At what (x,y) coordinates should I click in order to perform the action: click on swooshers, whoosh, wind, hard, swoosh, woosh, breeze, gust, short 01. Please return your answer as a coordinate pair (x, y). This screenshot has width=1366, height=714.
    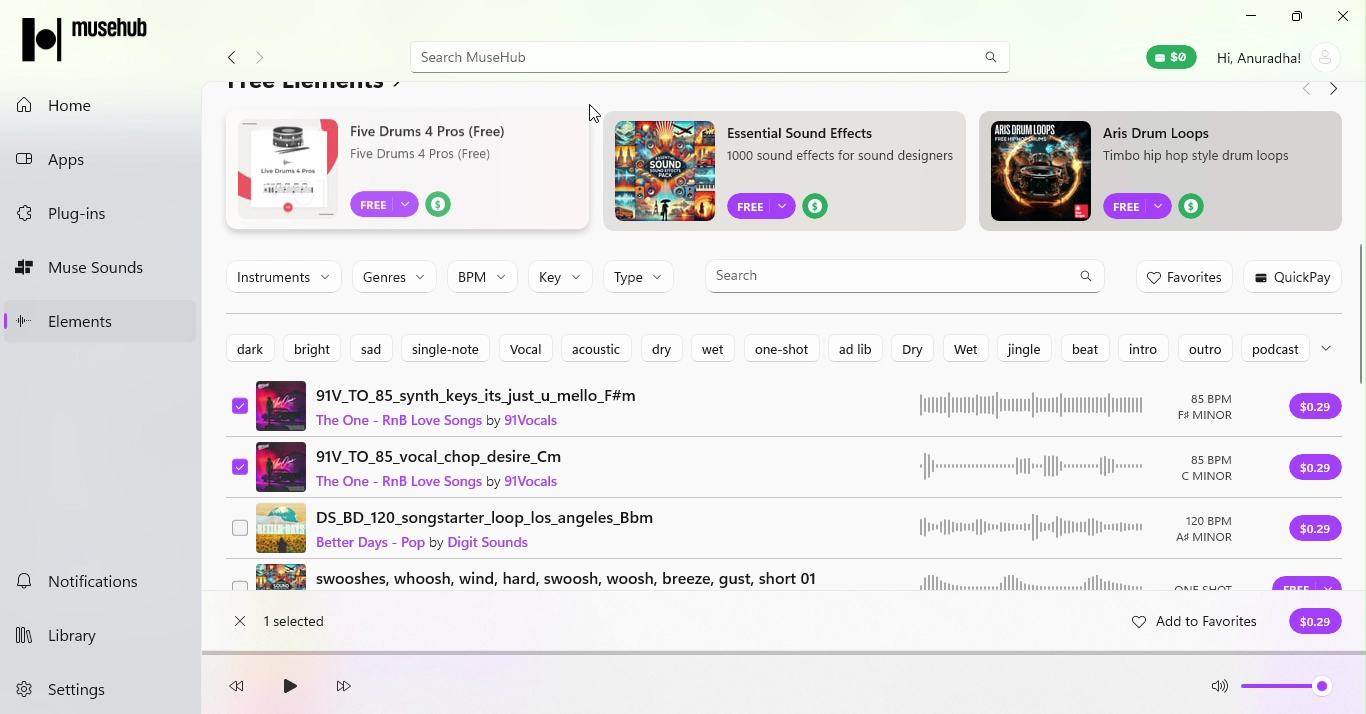
    Looking at the image, I should click on (752, 585).